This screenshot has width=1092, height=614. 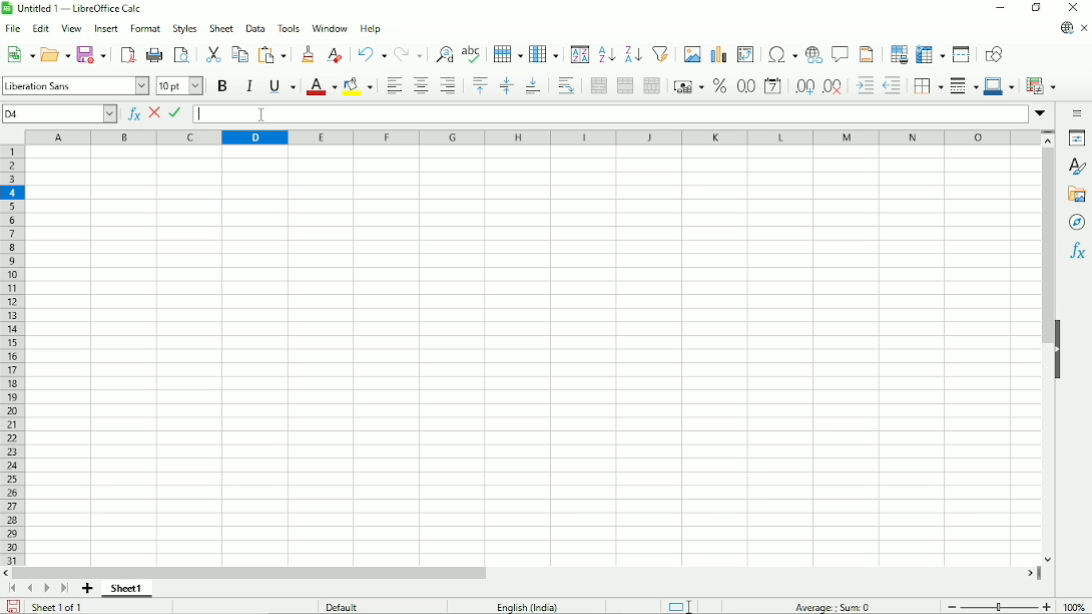 I want to click on Current cell, so click(x=59, y=114).